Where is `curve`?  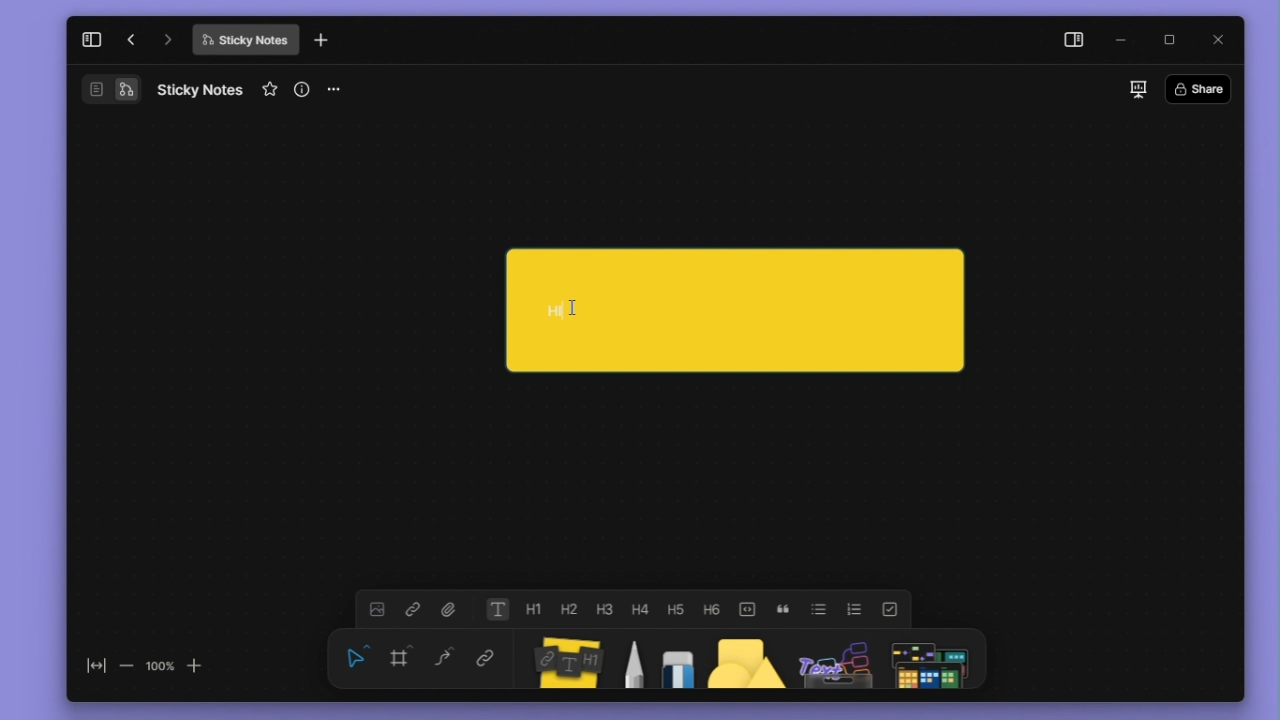
curve is located at coordinates (446, 660).